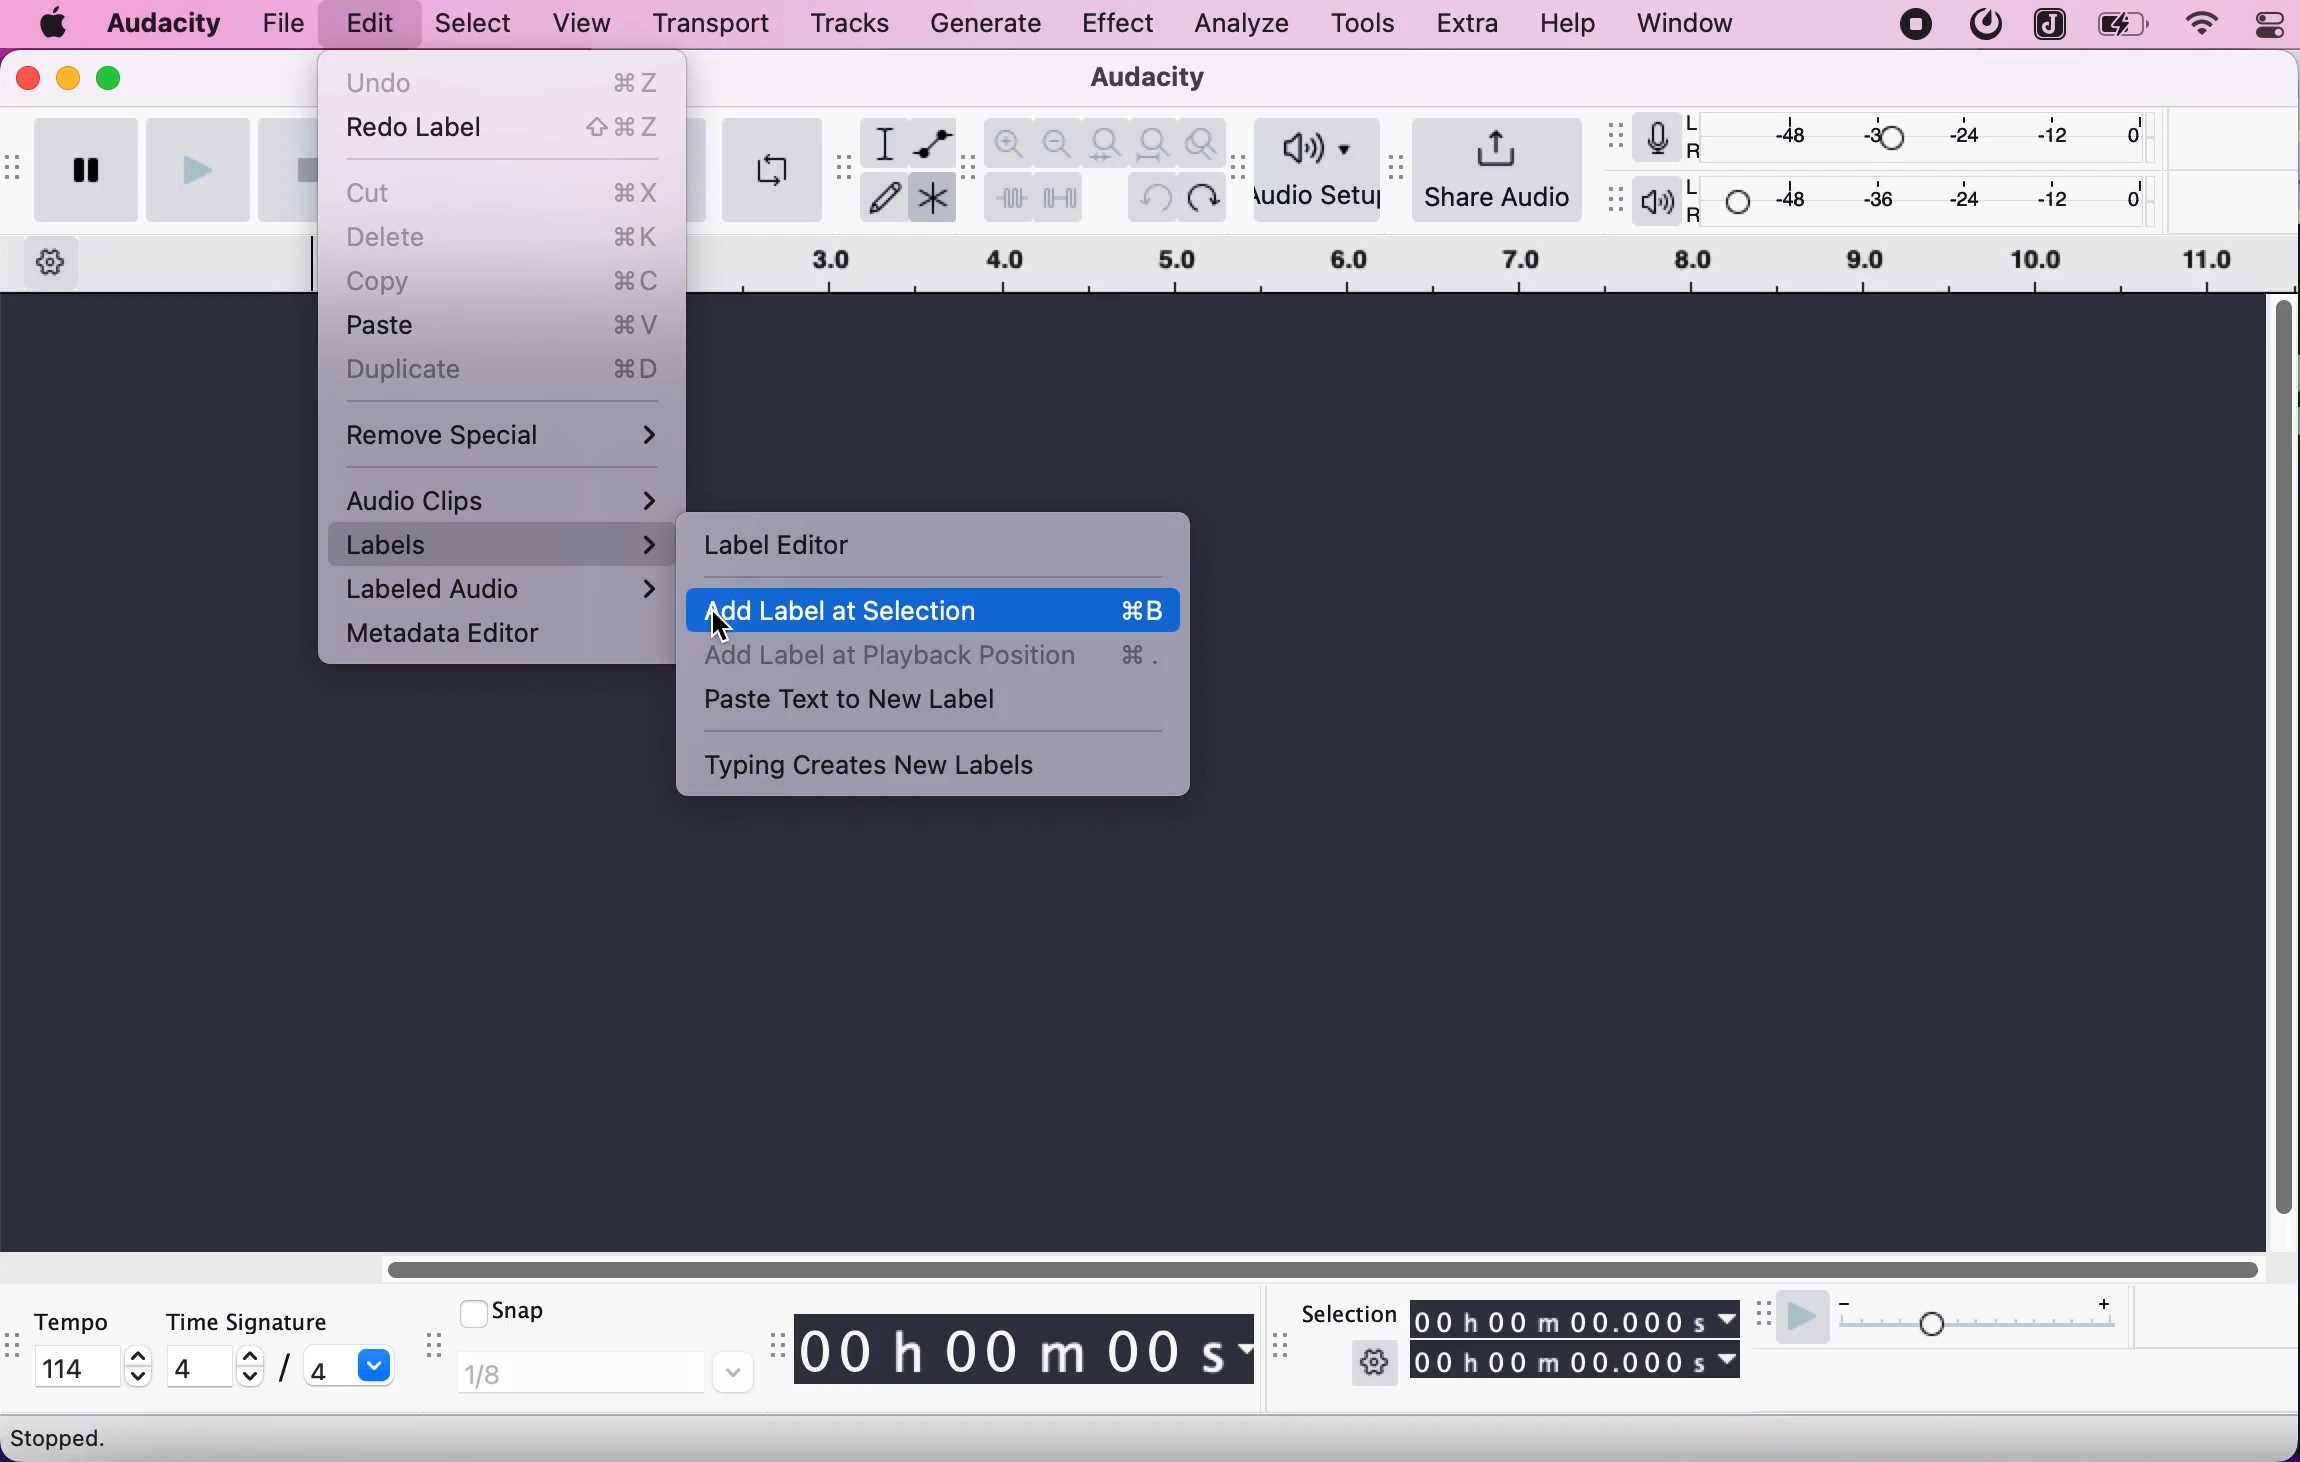  Describe the element at coordinates (283, 1322) in the screenshot. I see `time signature` at that location.